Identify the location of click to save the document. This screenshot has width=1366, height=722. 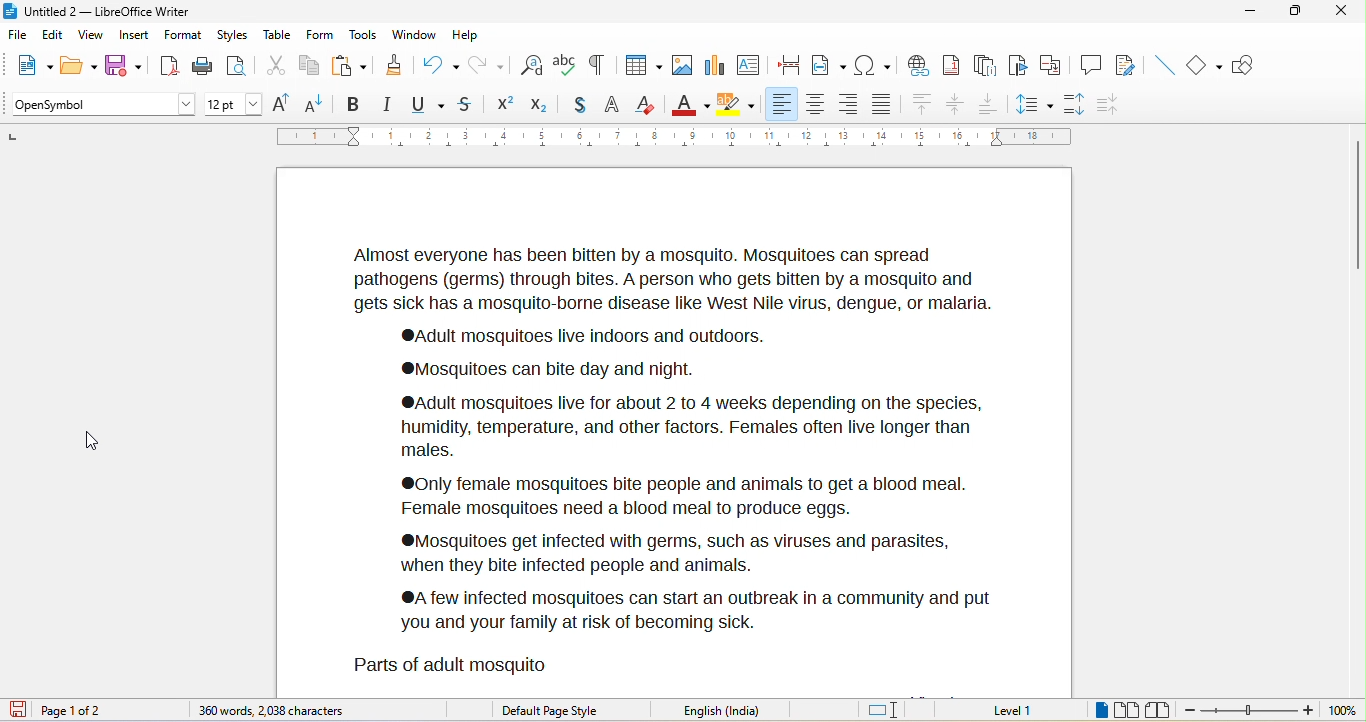
(17, 710).